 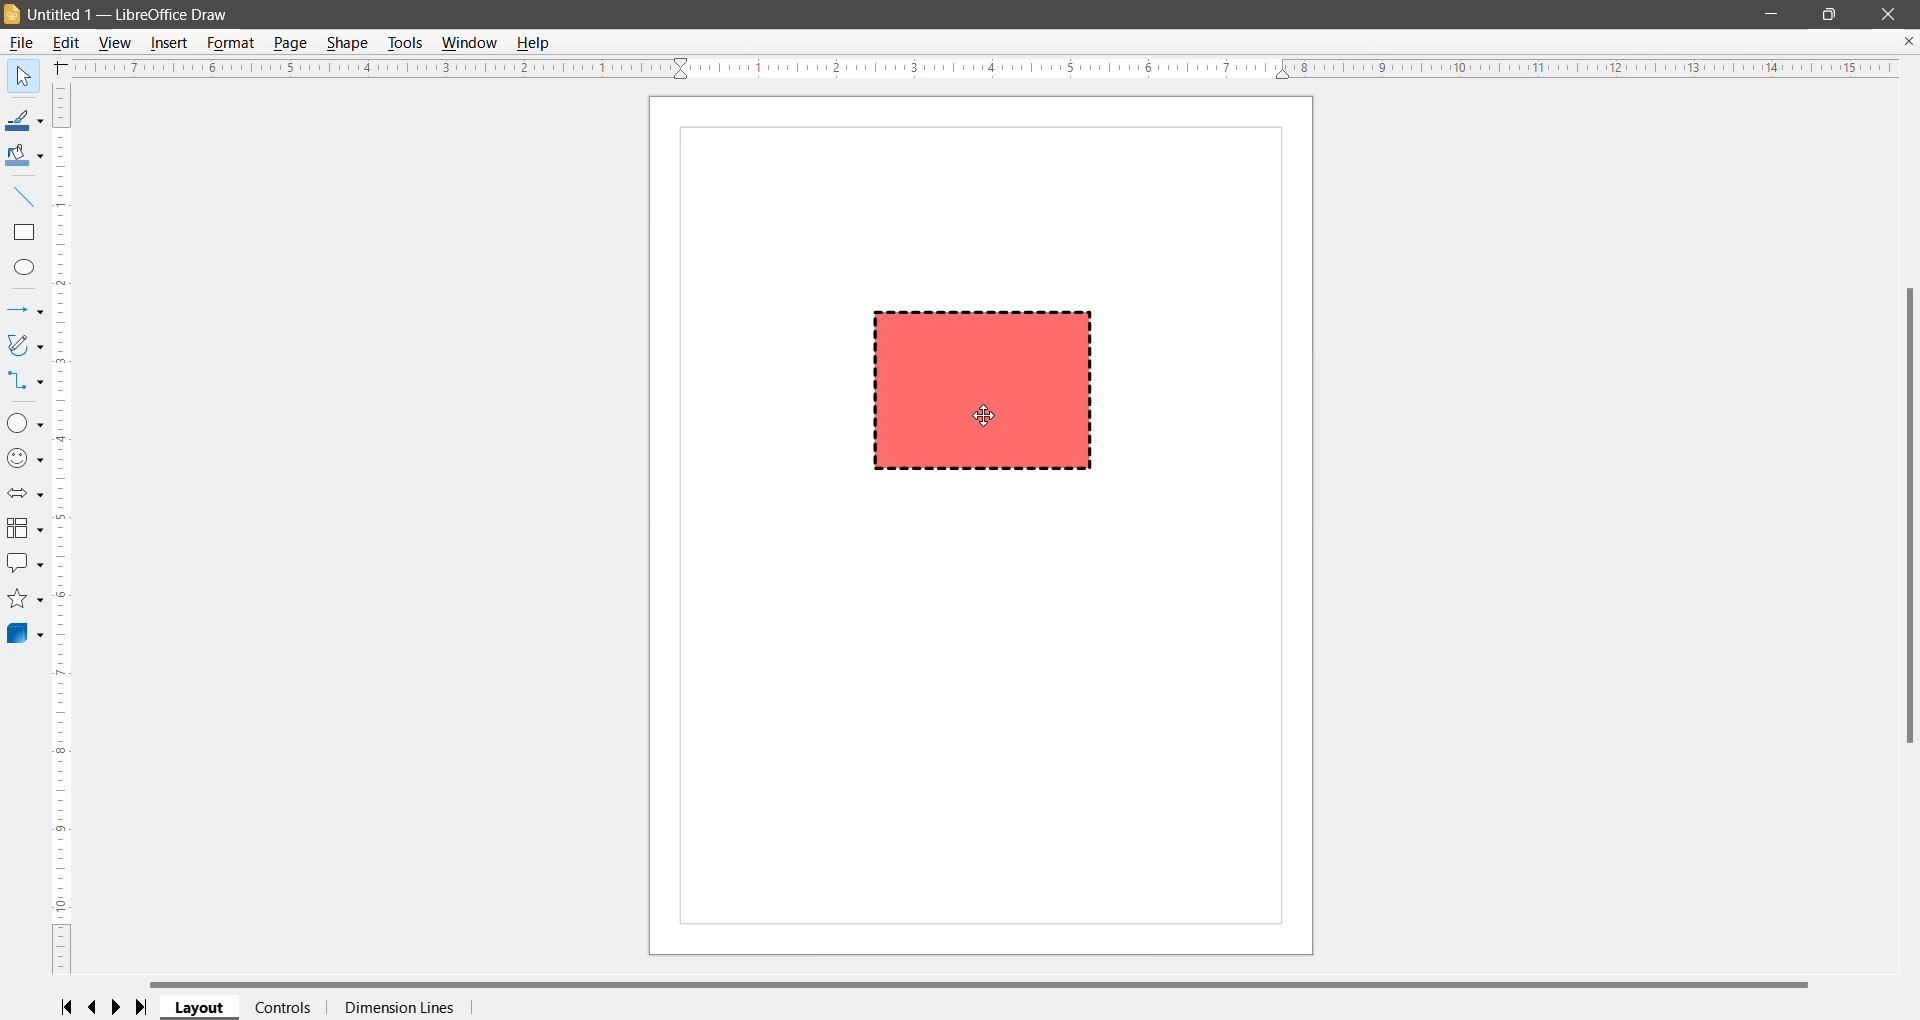 I want to click on Scroll to next page, so click(x=118, y=1008).